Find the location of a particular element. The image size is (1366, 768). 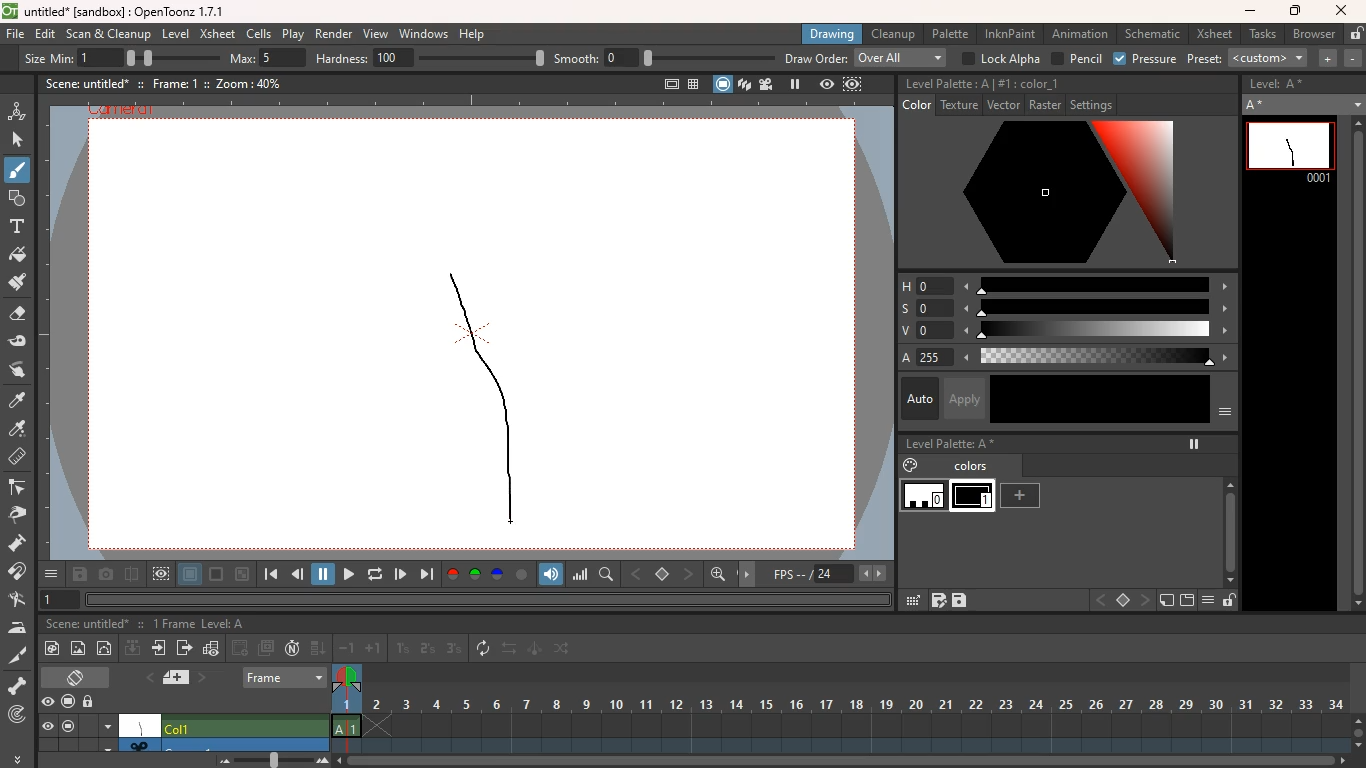

Col1 is located at coordinates (244, 726).